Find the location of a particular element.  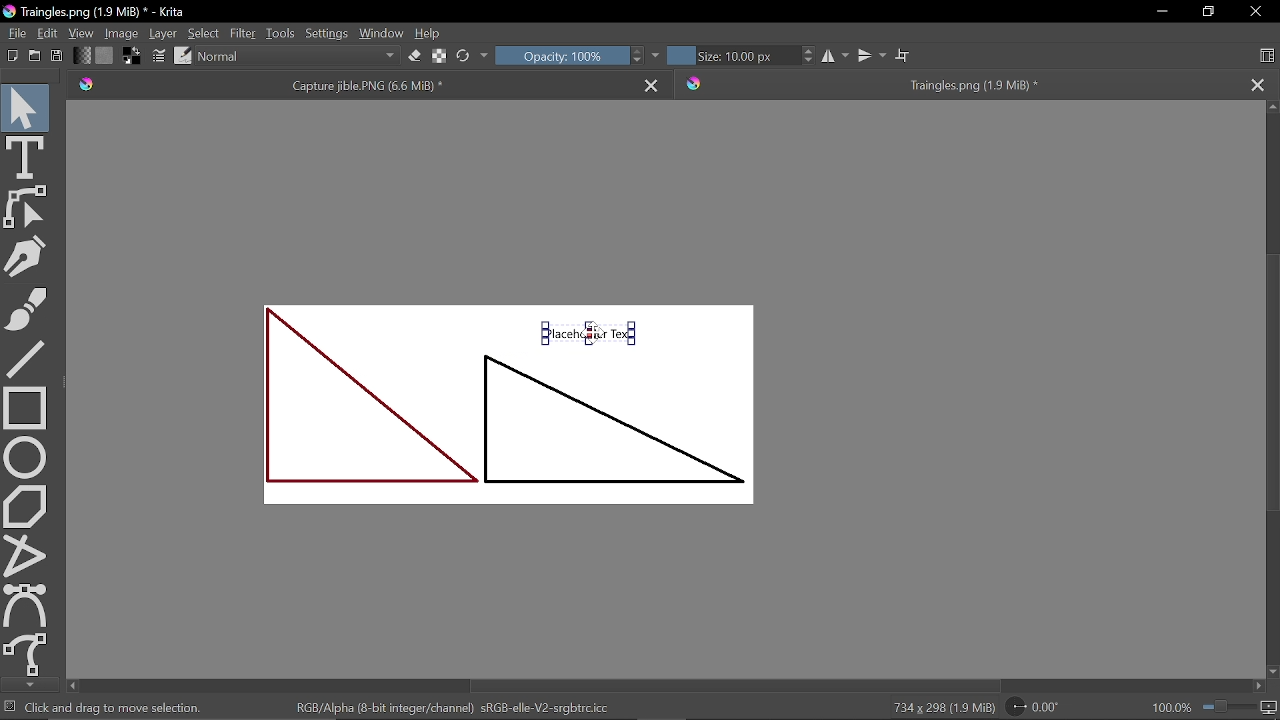

Rectangular tool is located at coordinates (26, 407).